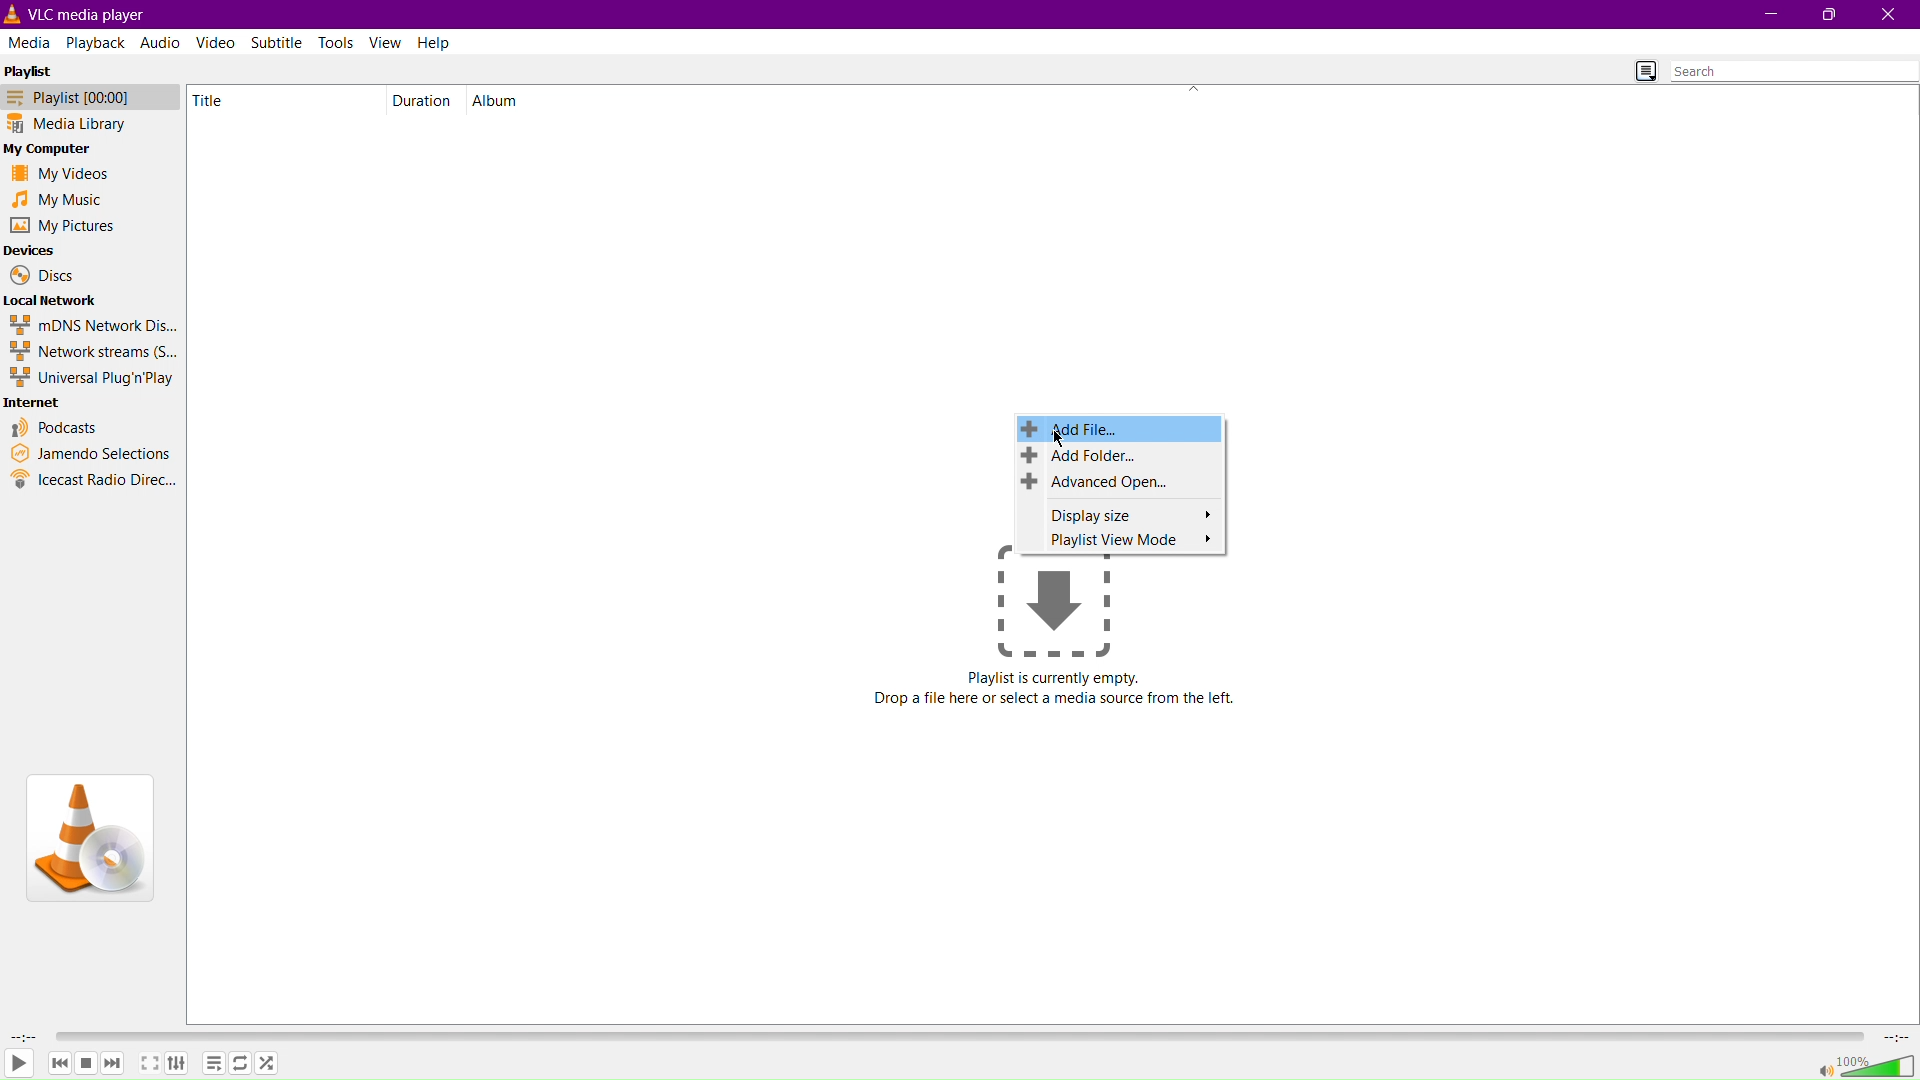 Image resolution: width=1920 pixels, height=1080 pixels. What do you see at coordinates (387, 42) in the screenshot?
I see `View` at bounding box center [387, 42].